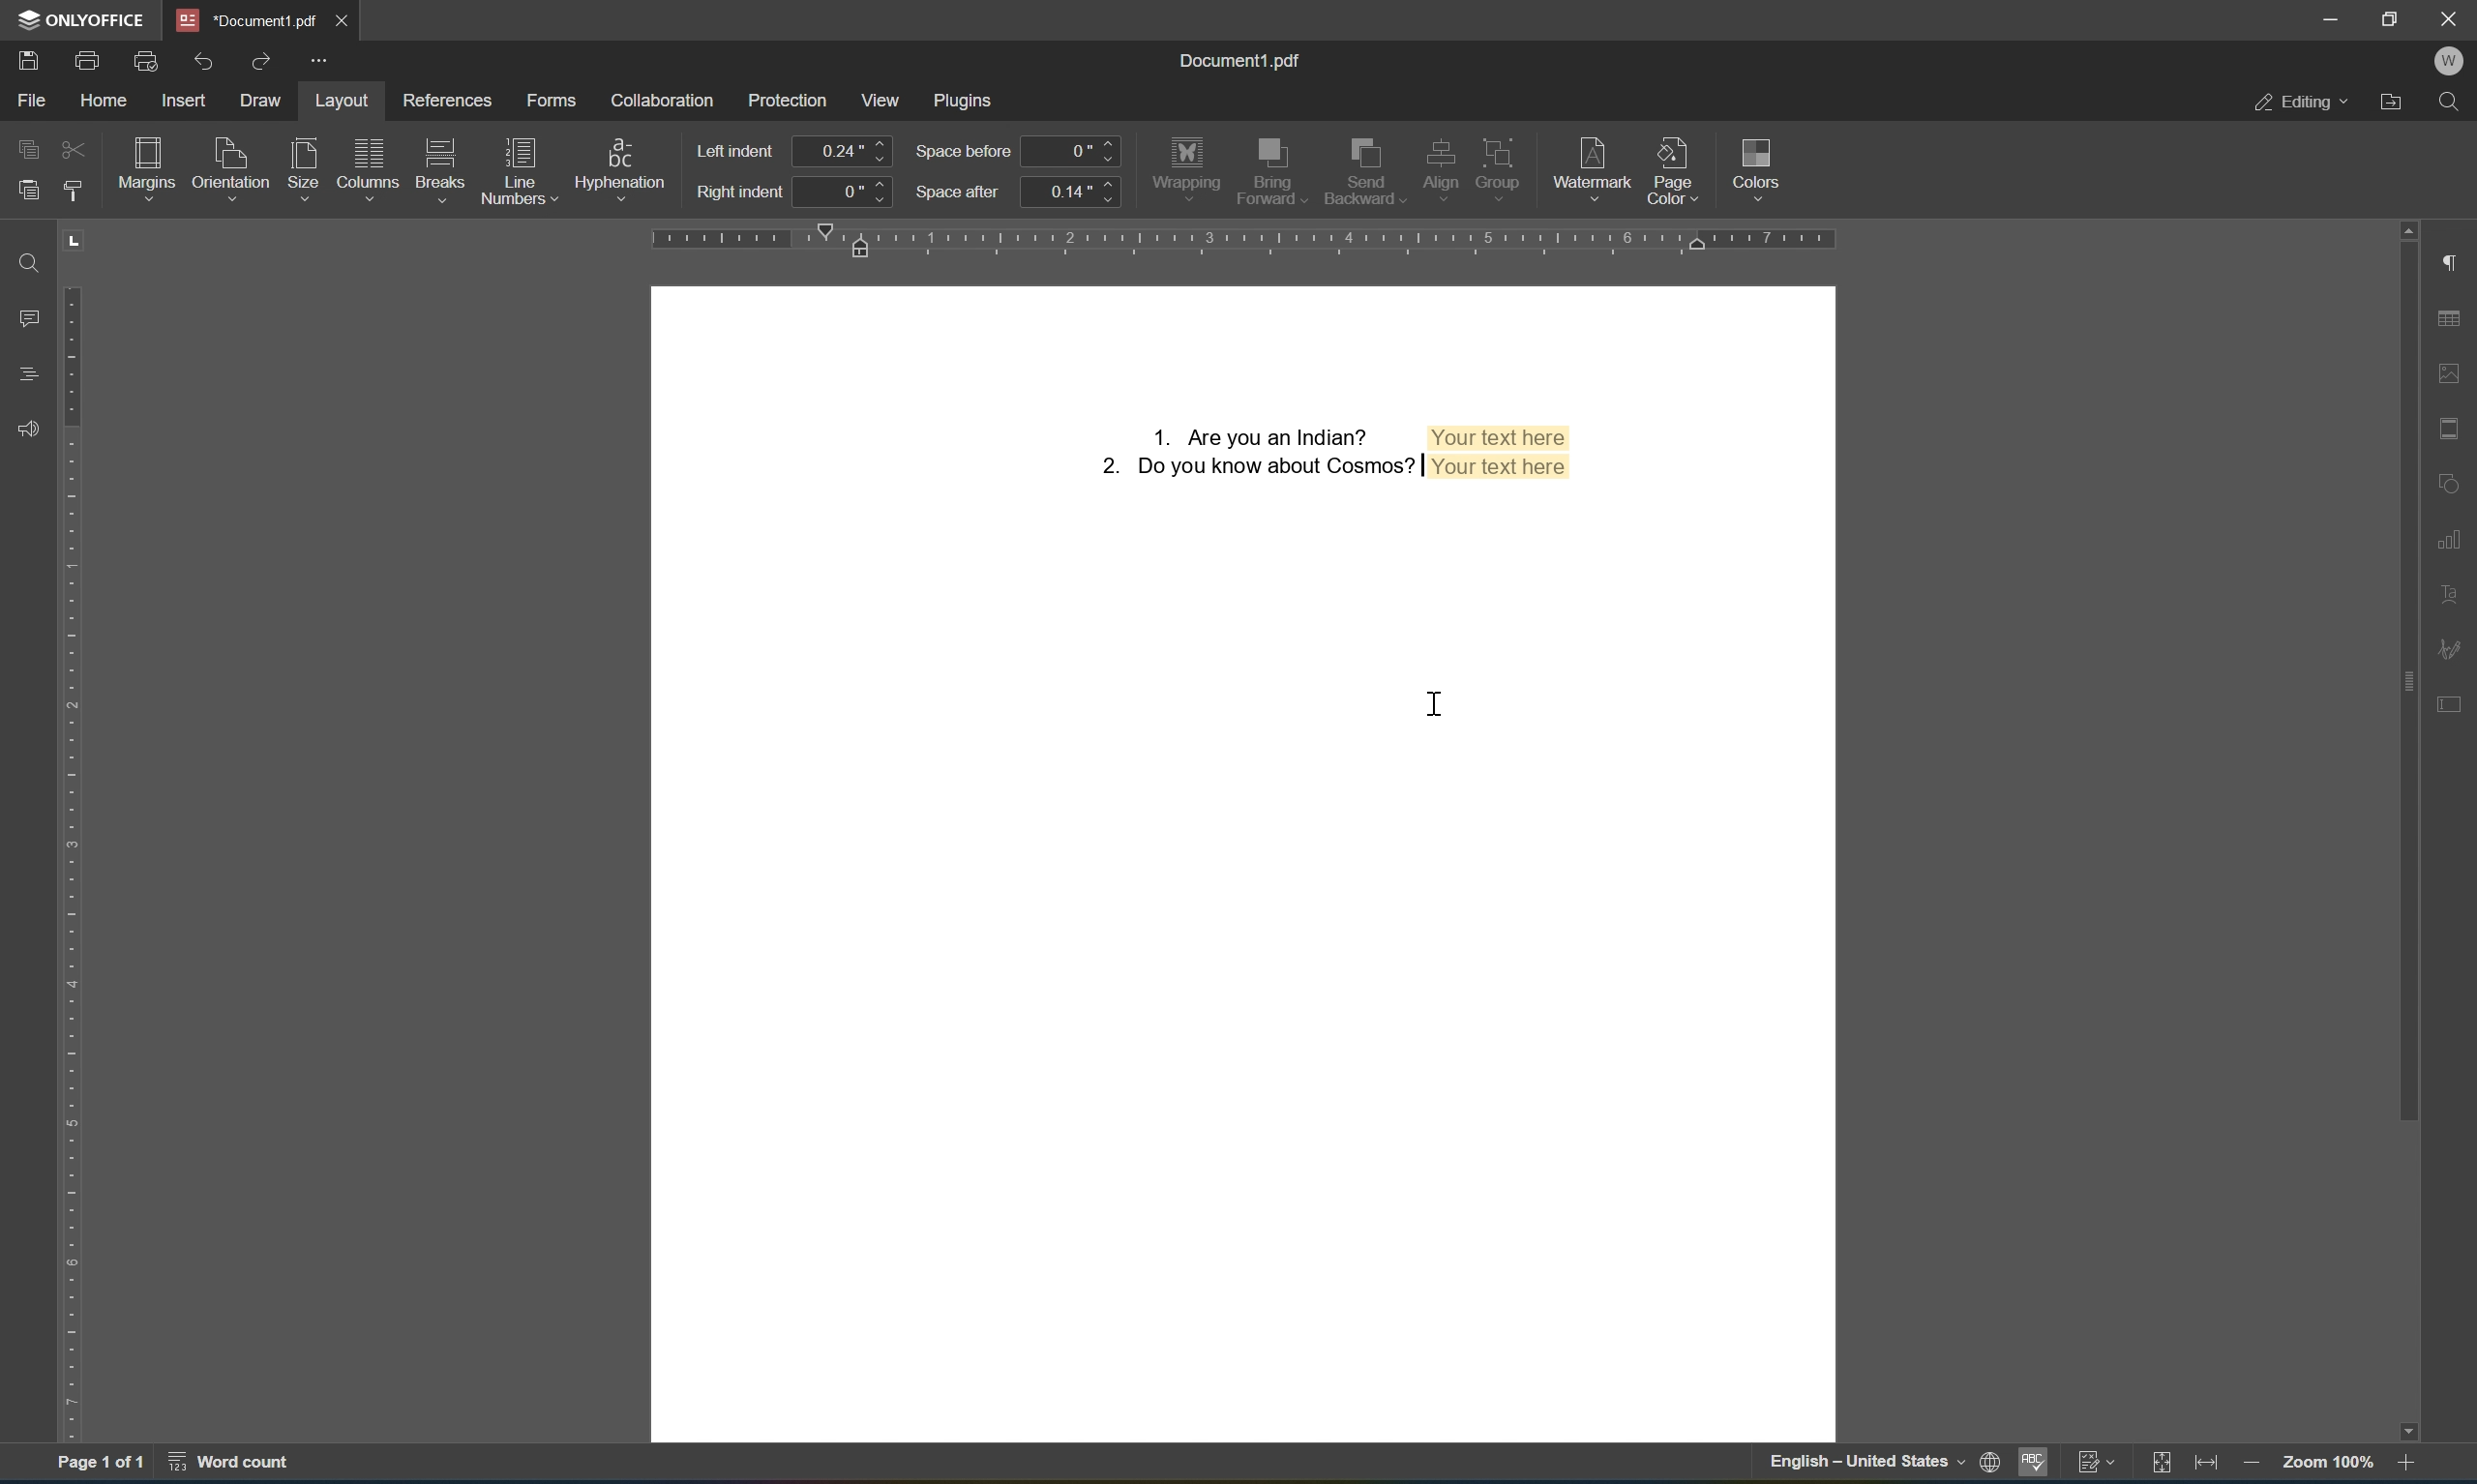 The image size is (2477, 1484). Describe the element at coordinates (327, 63) in the screenshot. I see `customize quick access toolbar` at that location.